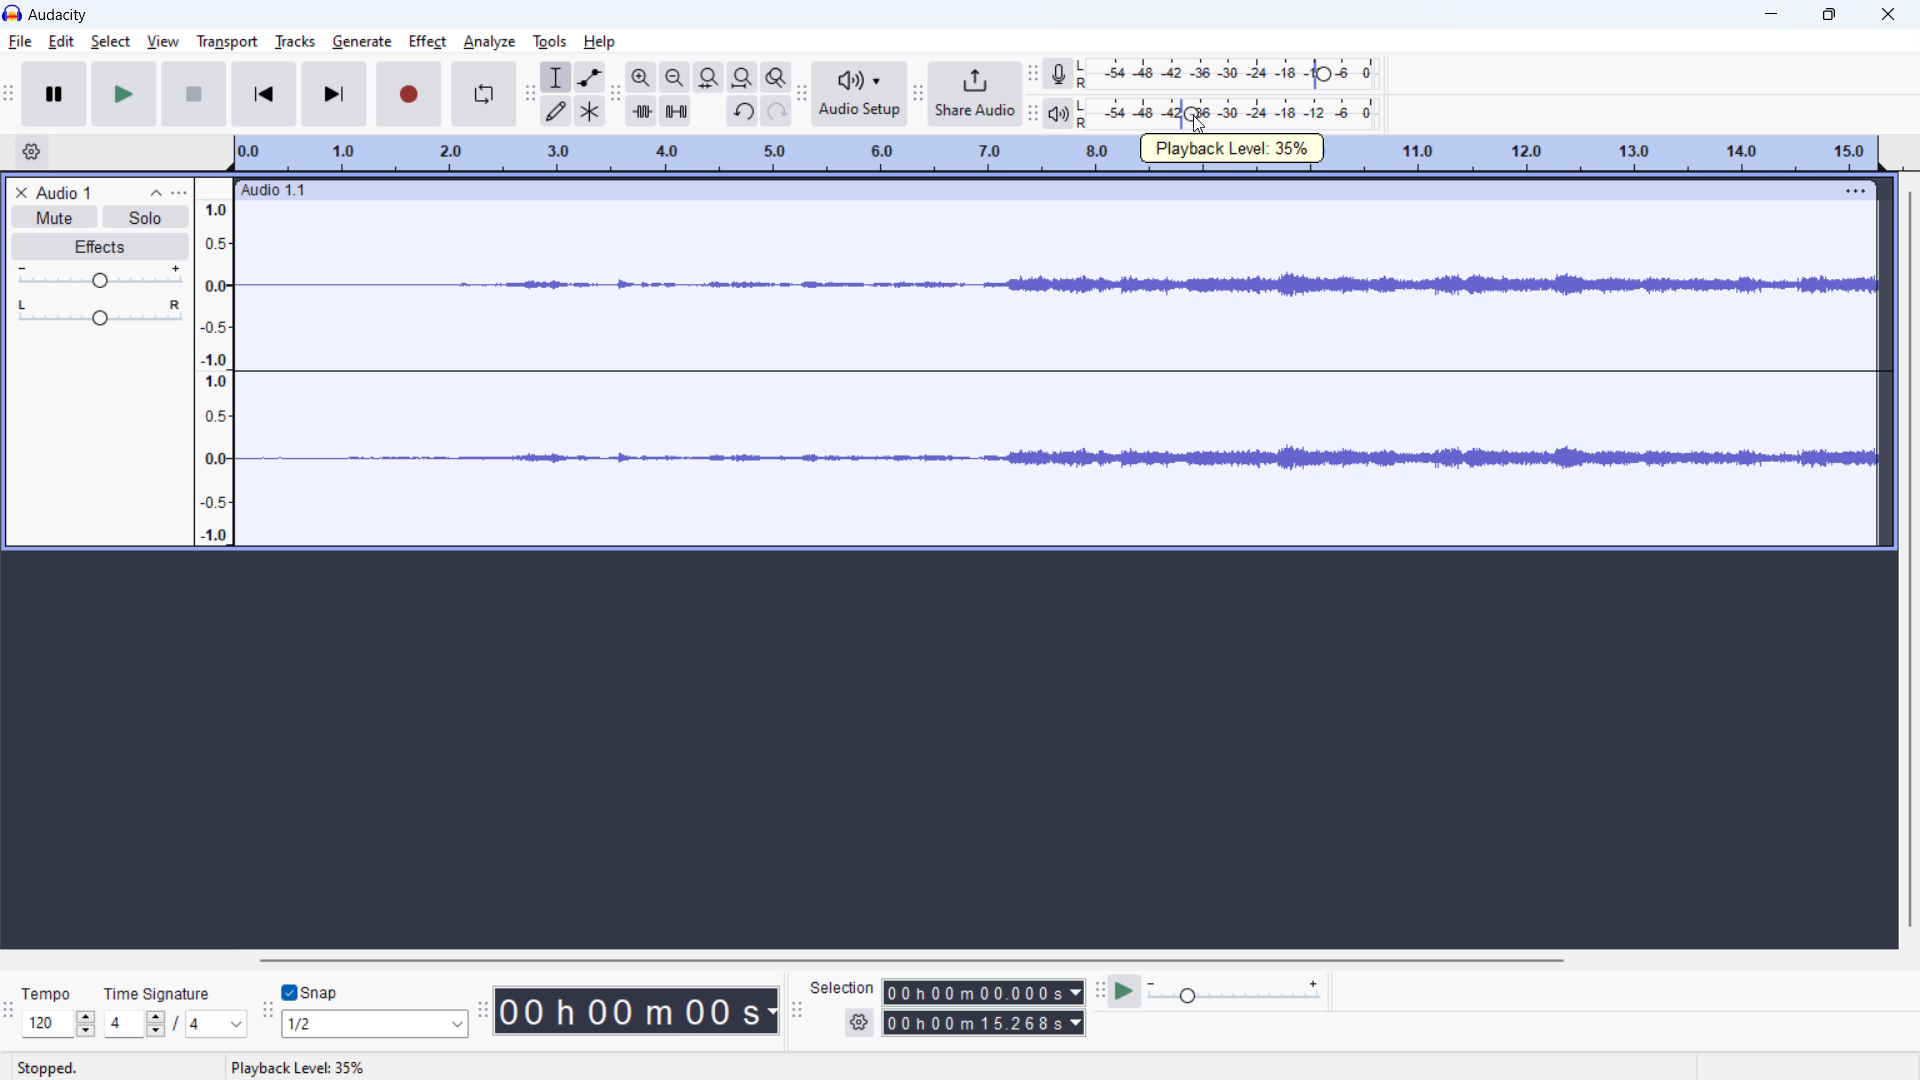  Describe the element at coordinates (483, 95) in the screenshot. I see `enable looping` at that location.